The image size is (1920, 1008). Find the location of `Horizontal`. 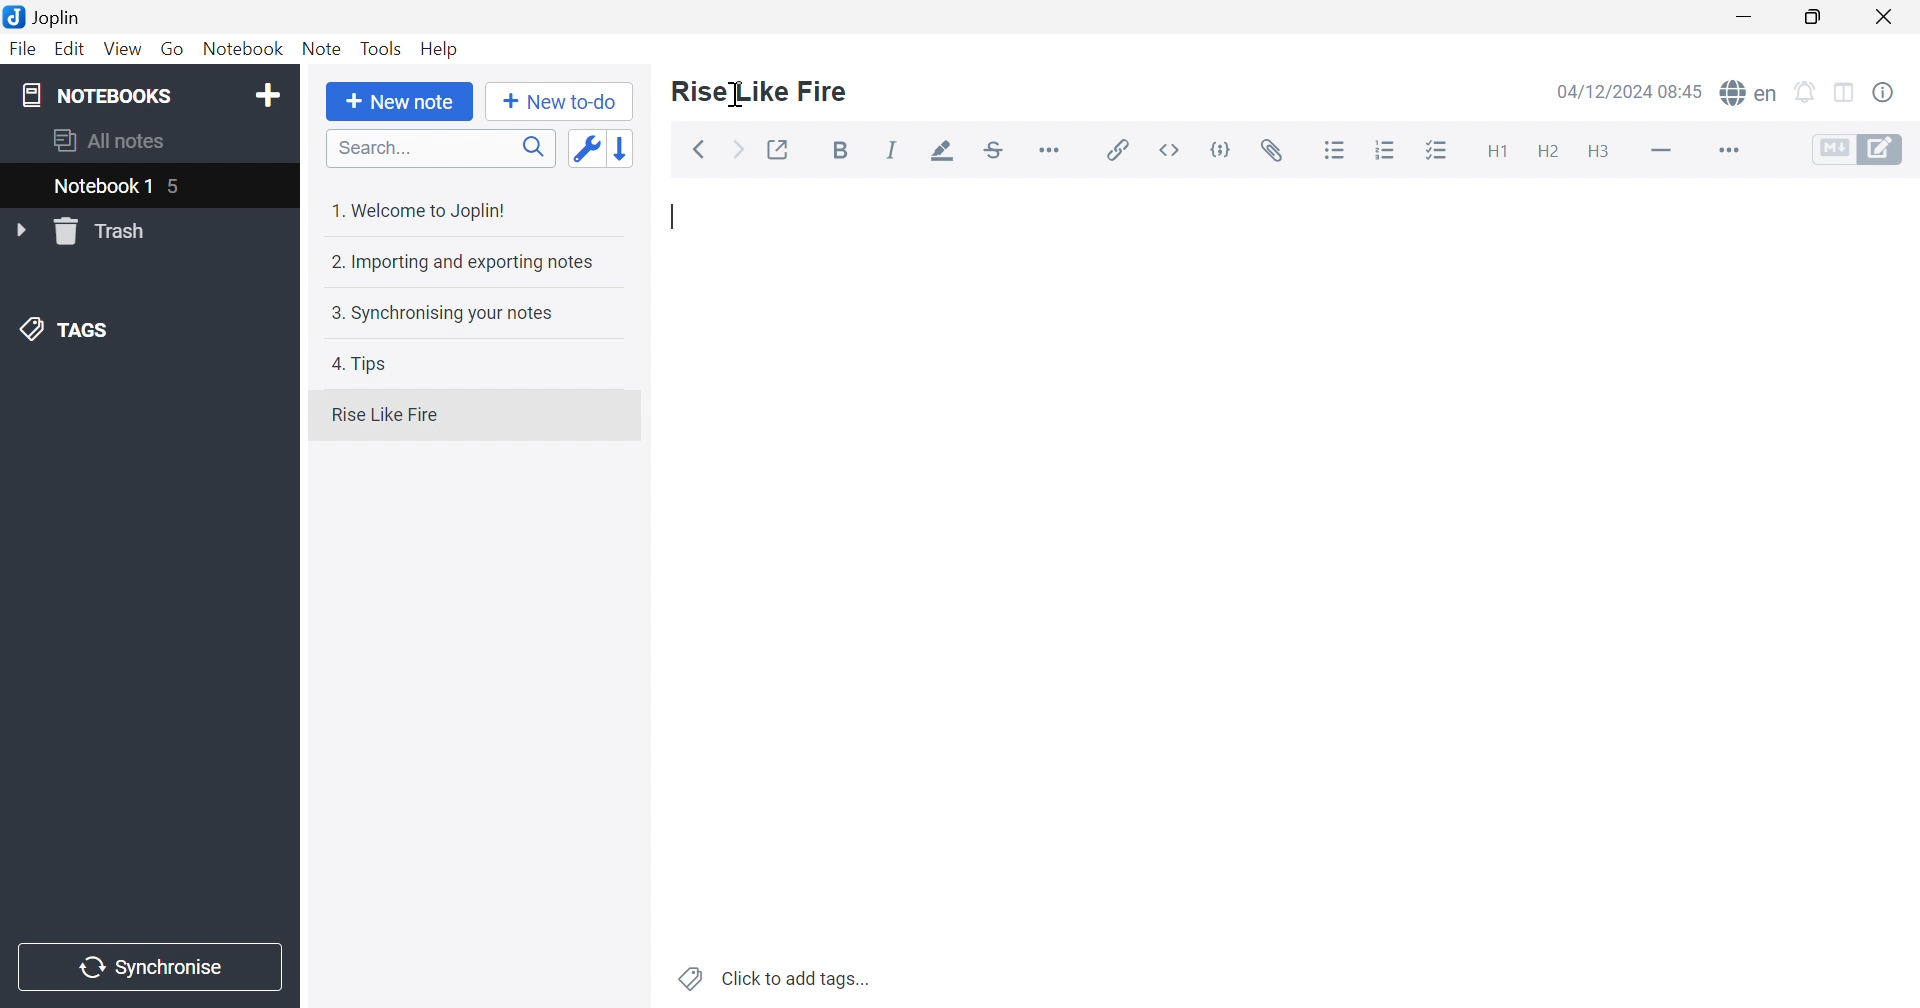

Horizontal is located at coordinates (1049, 150).